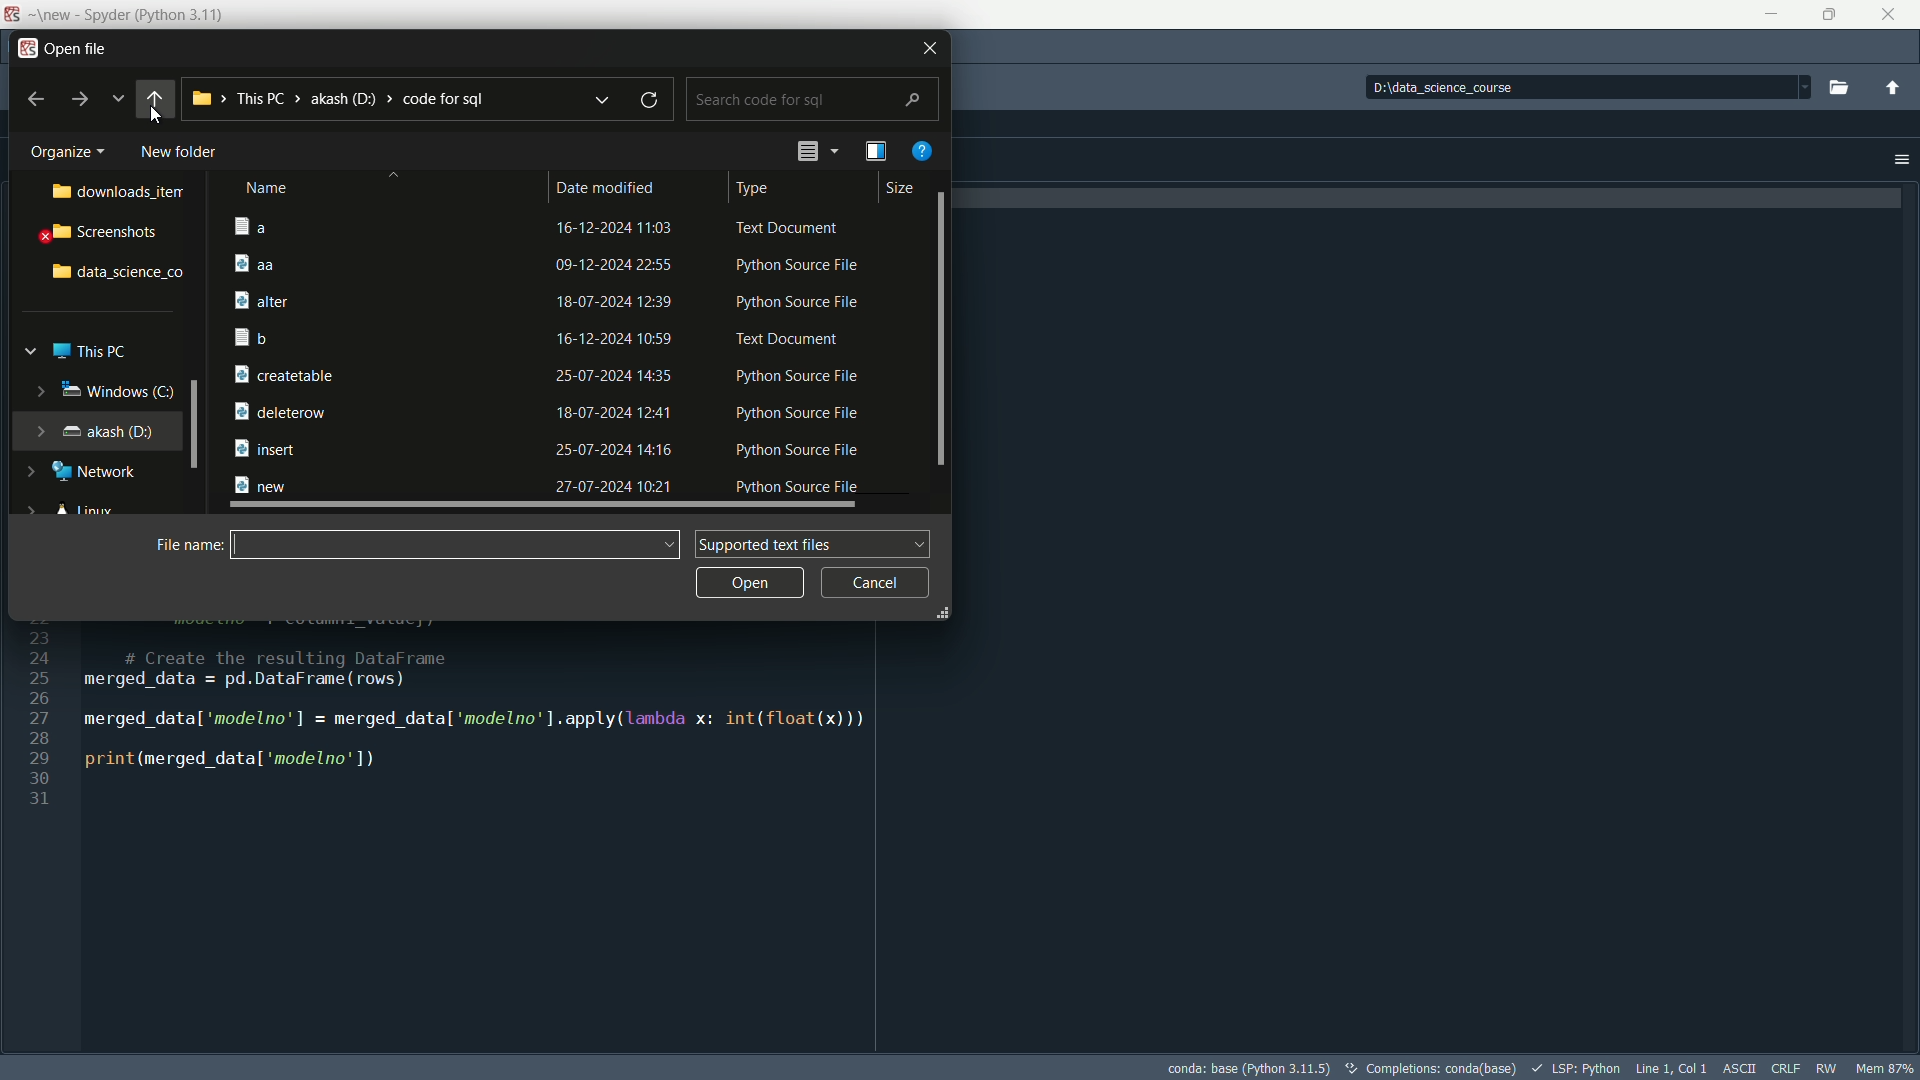 This screenshot has height=1080, width=1920. Describe the element at coordinates (1461, 92) in the screenshot. I see `D:\data_science_course` at that location.